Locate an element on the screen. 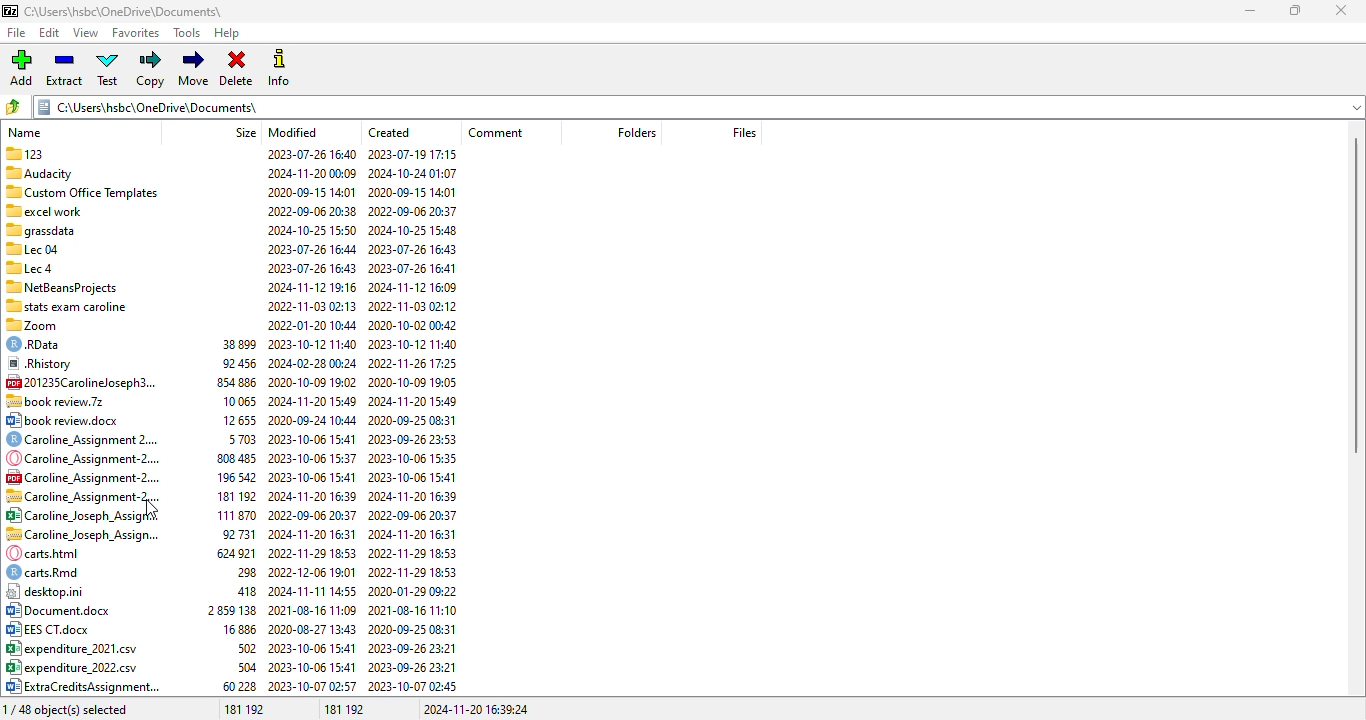 This screenshot has height=720, width=1366. carts.Rmd 298 2022-12-06 19:01 2022-11-29 18:53 is located at coordinates (230, 572).